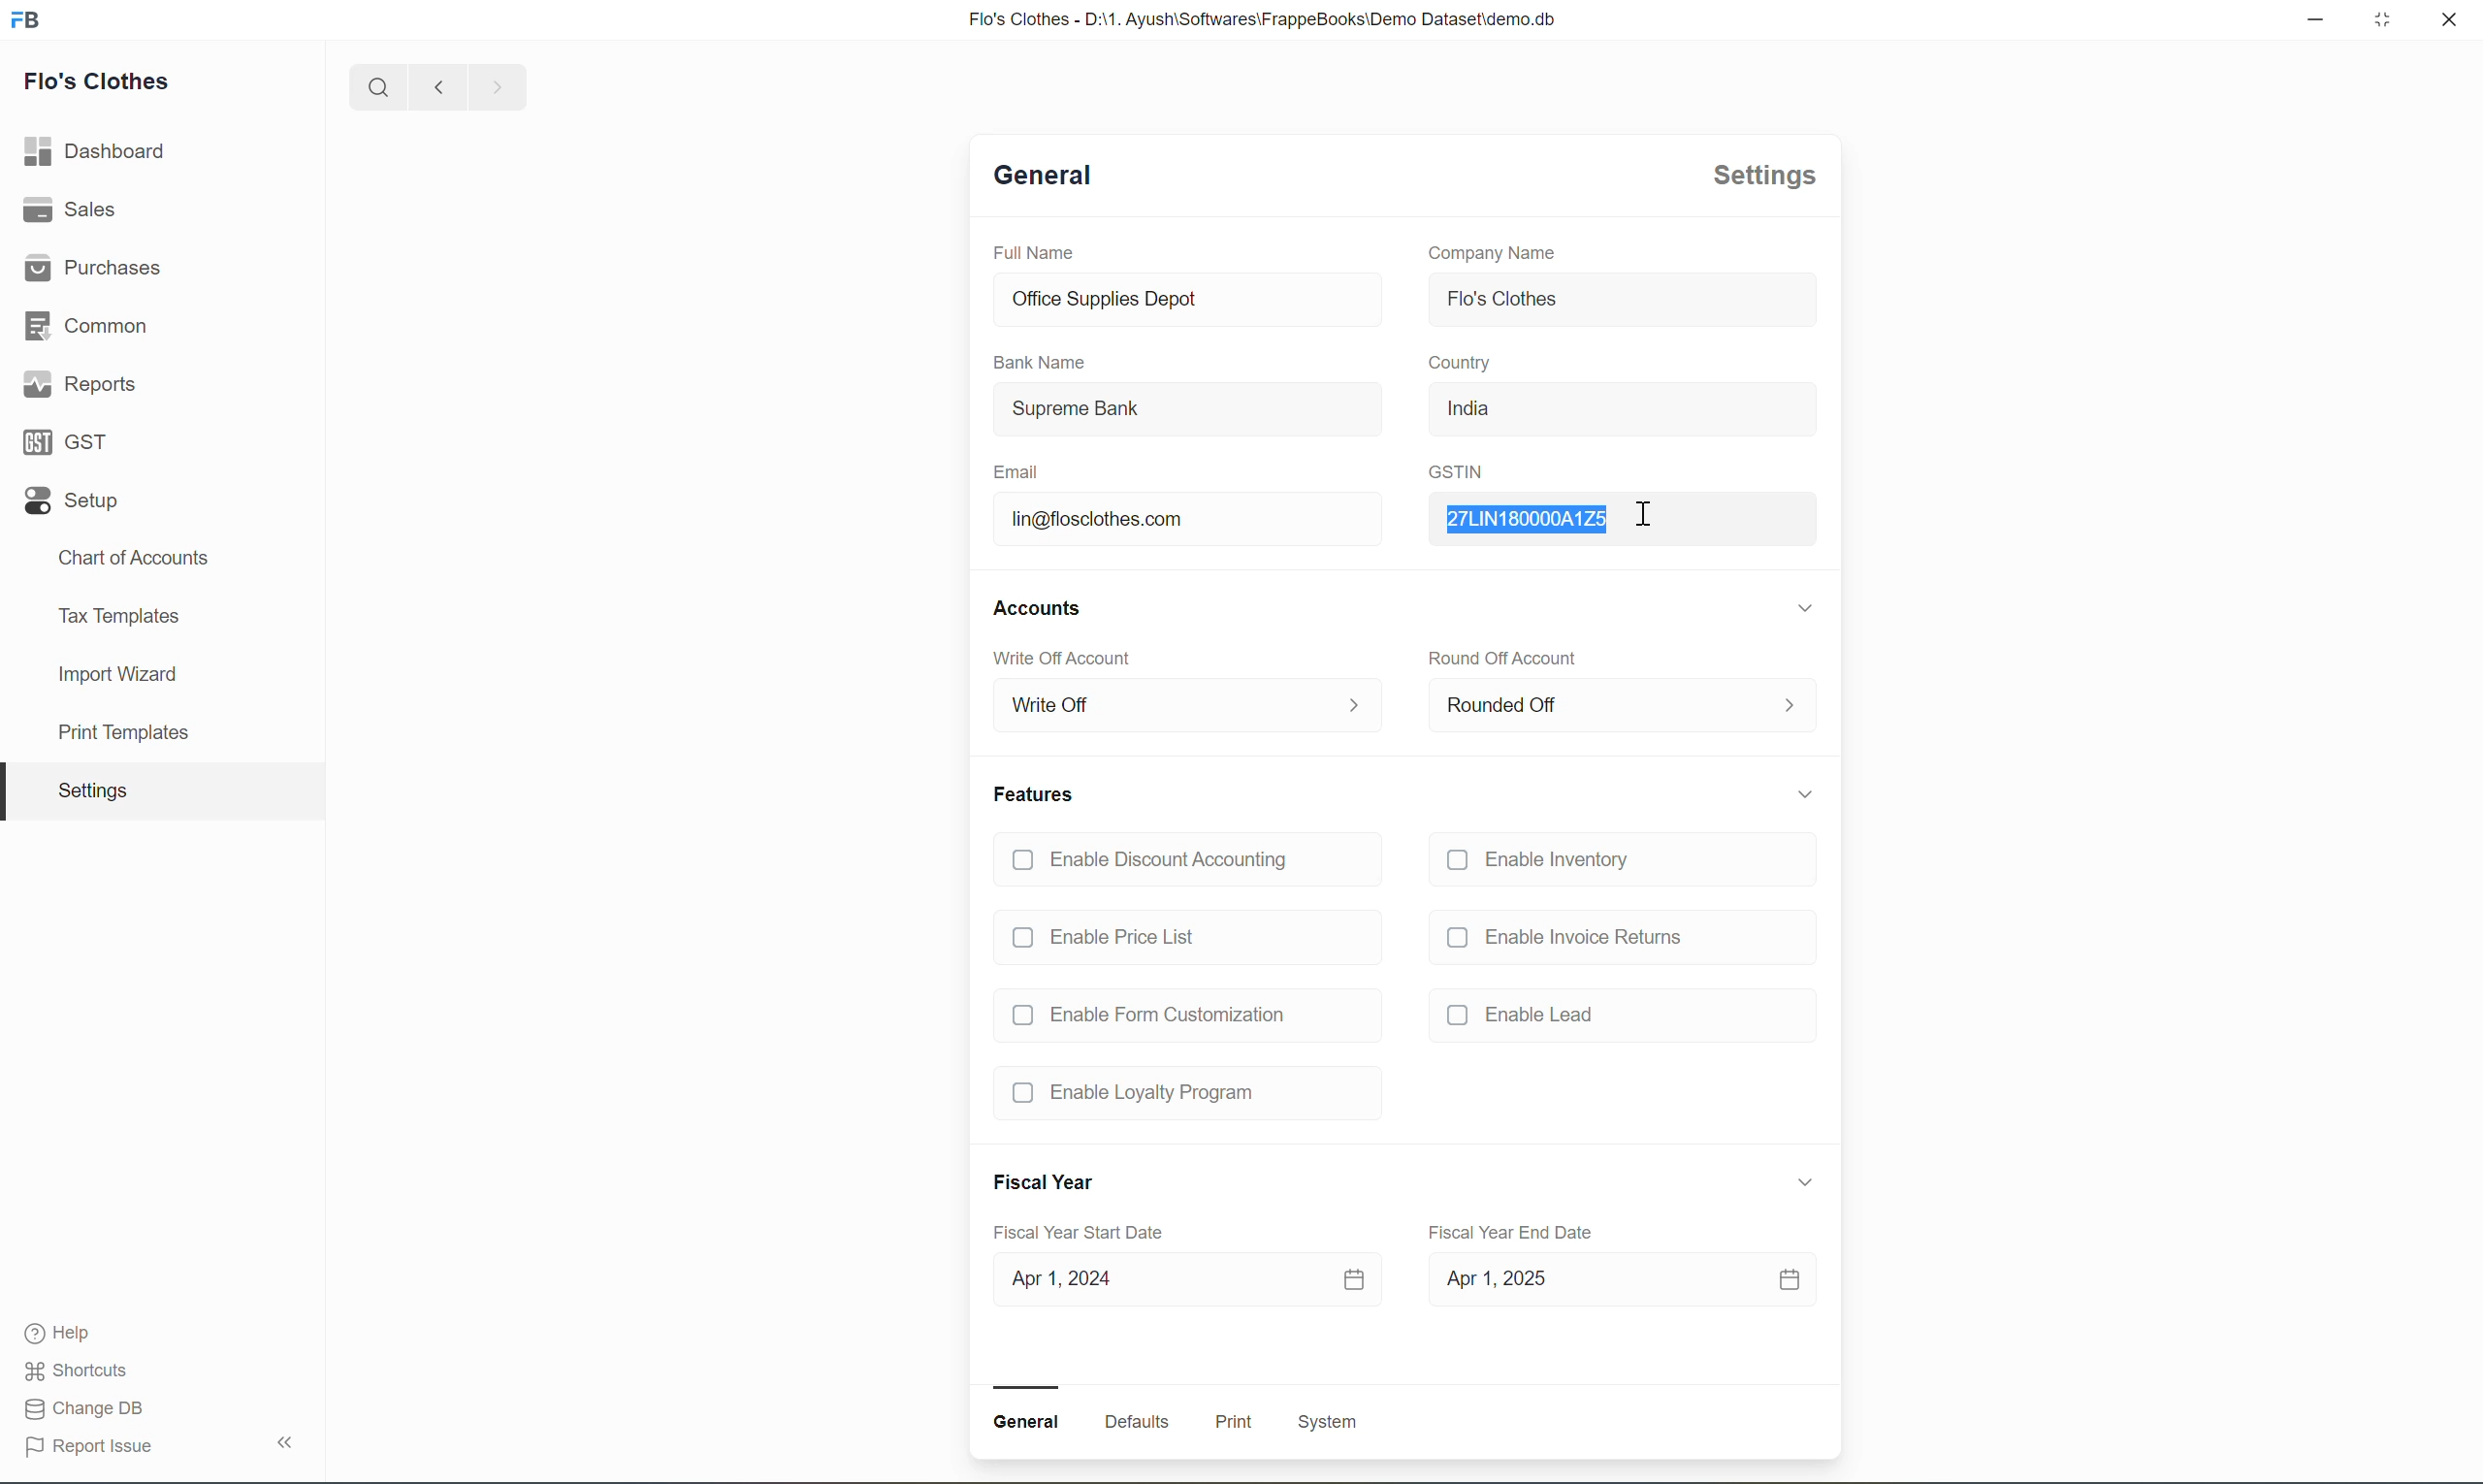 This screenshot has width=2483, height=1484. Describe the element at coordinates (1147, 1015) in the screenshot. I see `Enable Form Customization` at that location.